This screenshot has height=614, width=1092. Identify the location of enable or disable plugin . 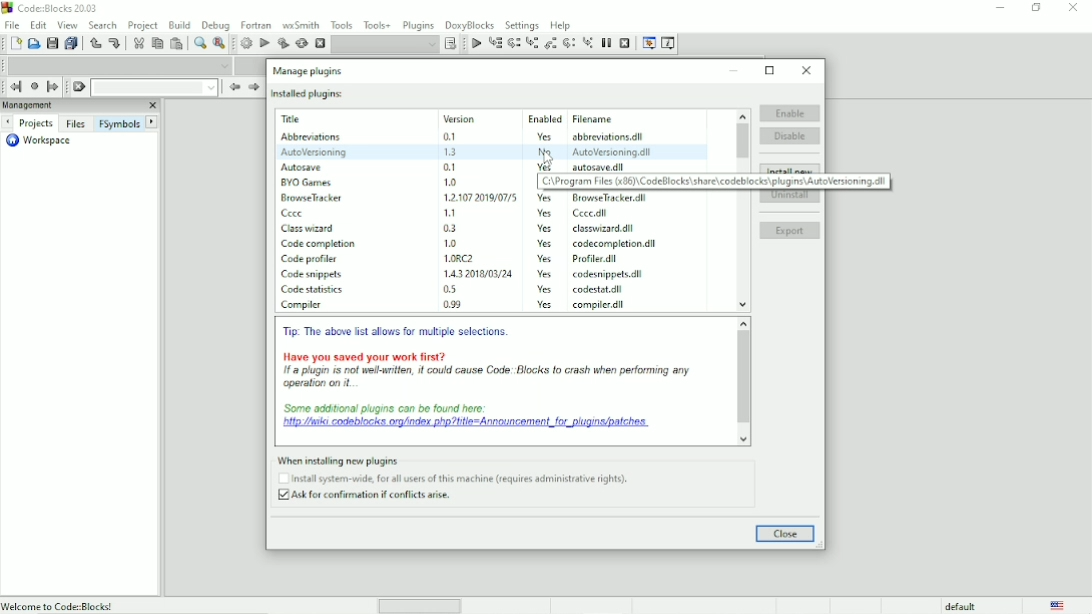
(111, 605).